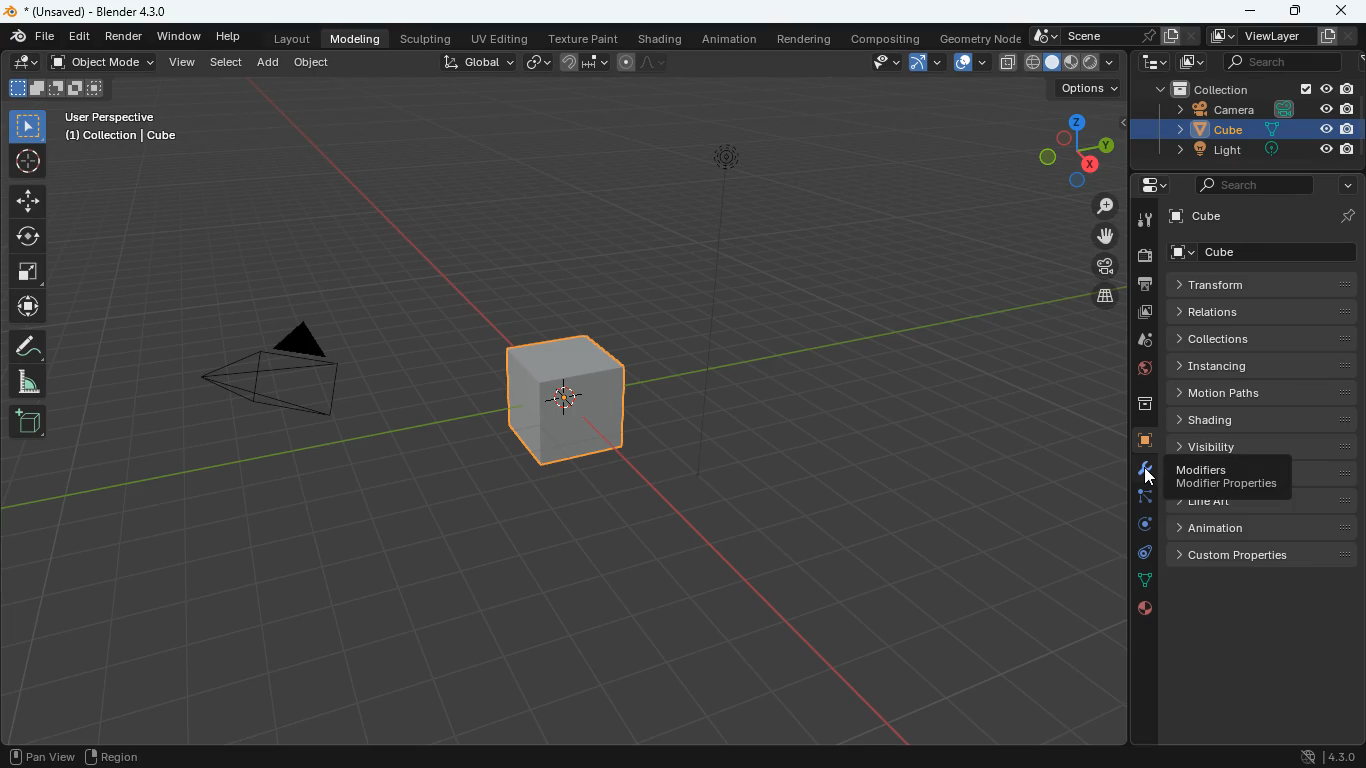 The image size is (1366, 768). What do you see at coordinates (1085, 91) in the screenshot?
I see `options` at bounding box center [1085, 91].